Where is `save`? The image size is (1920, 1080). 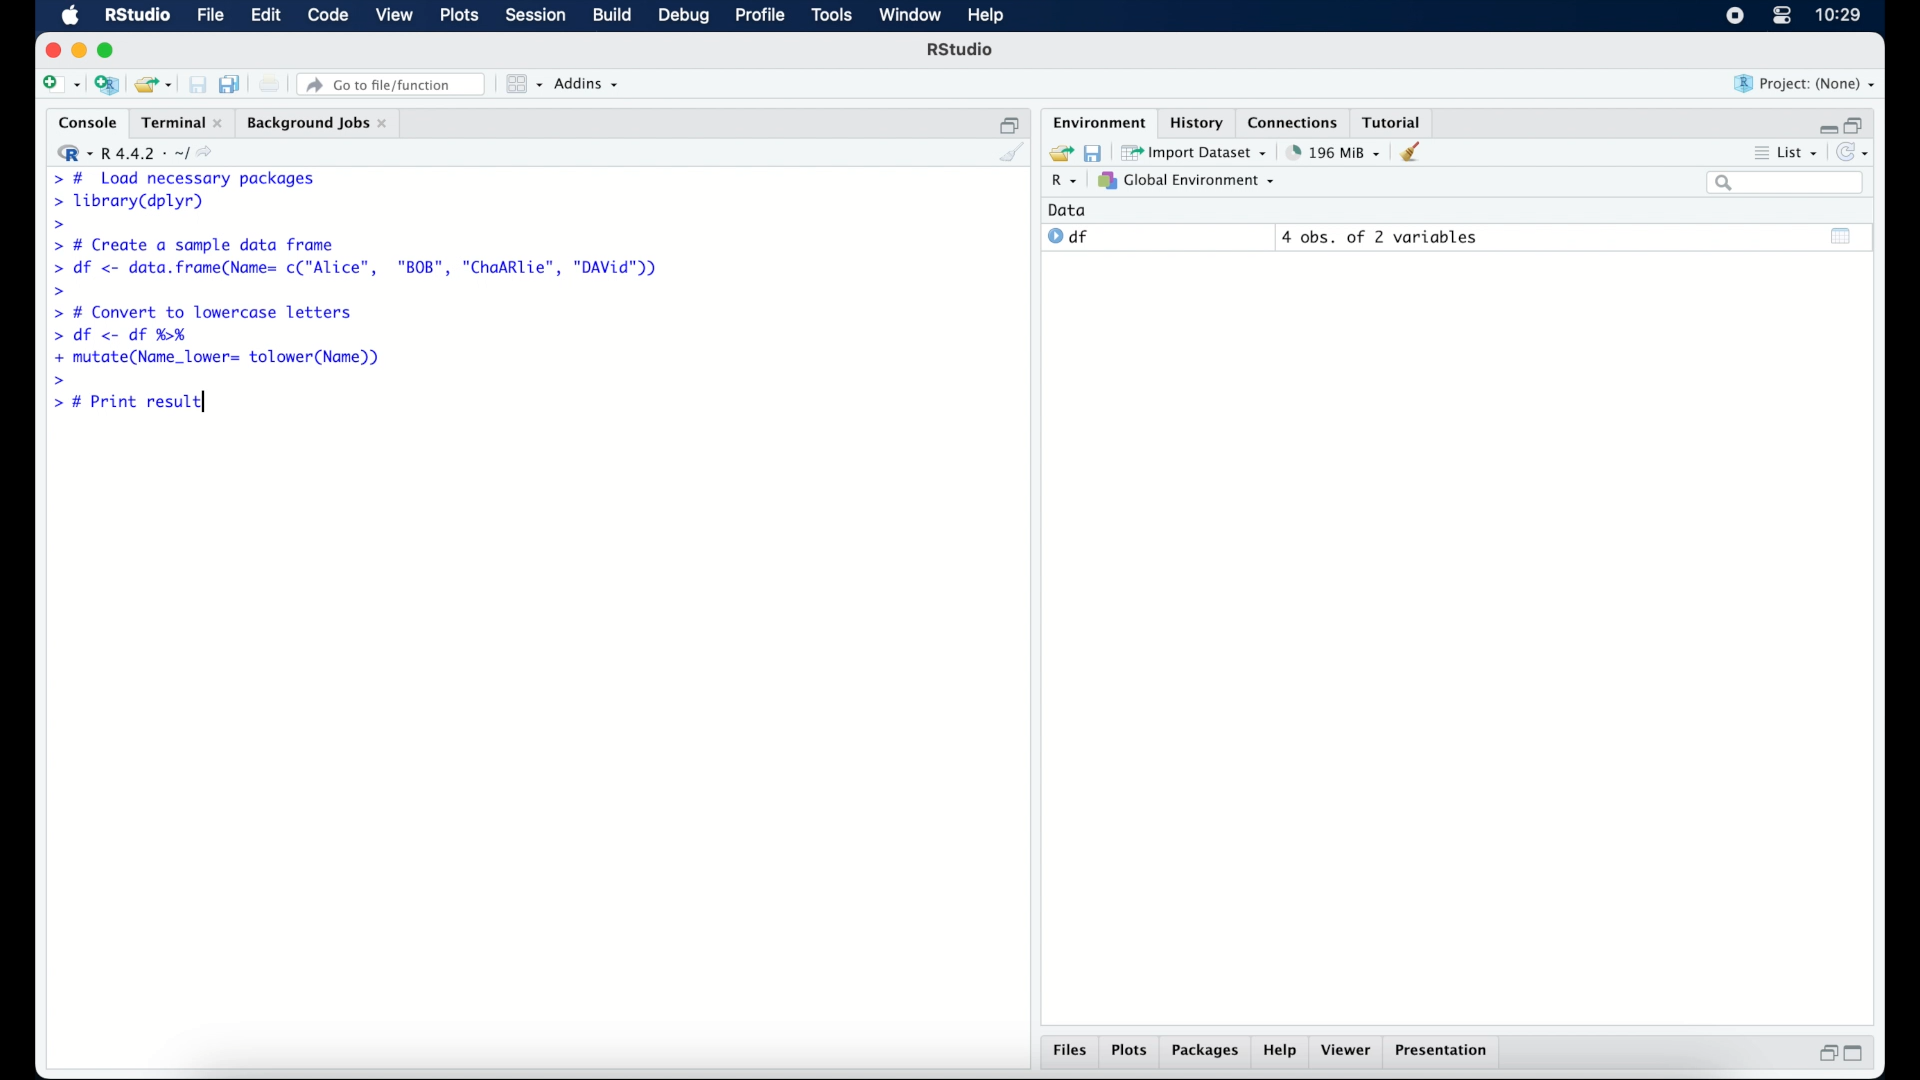 save is located at coordinates (1092, 151).